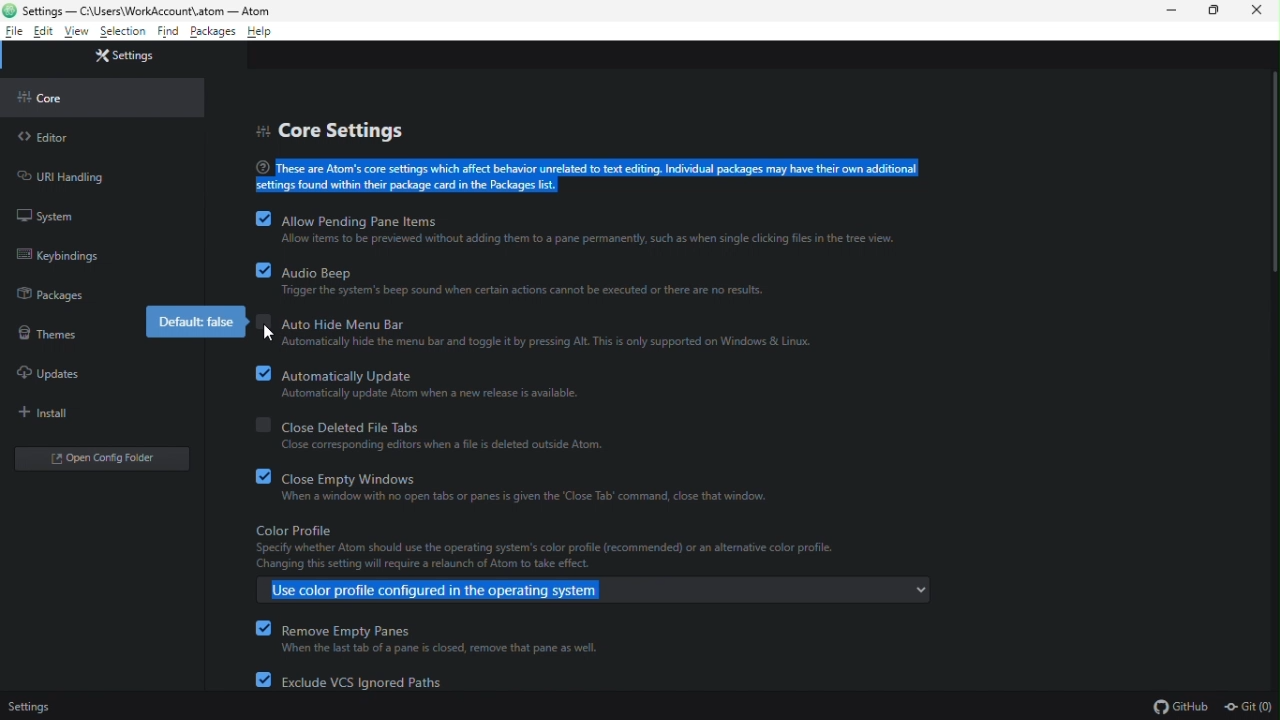 The width and height of the screenshot is (1280, 720). What do you see at coordinates (513, 437) in the screenshot?
I see `Close Deleted File Tabs
Close corresponding editors when a file is deleted outside Atom.` at bounding box center [513, 437].